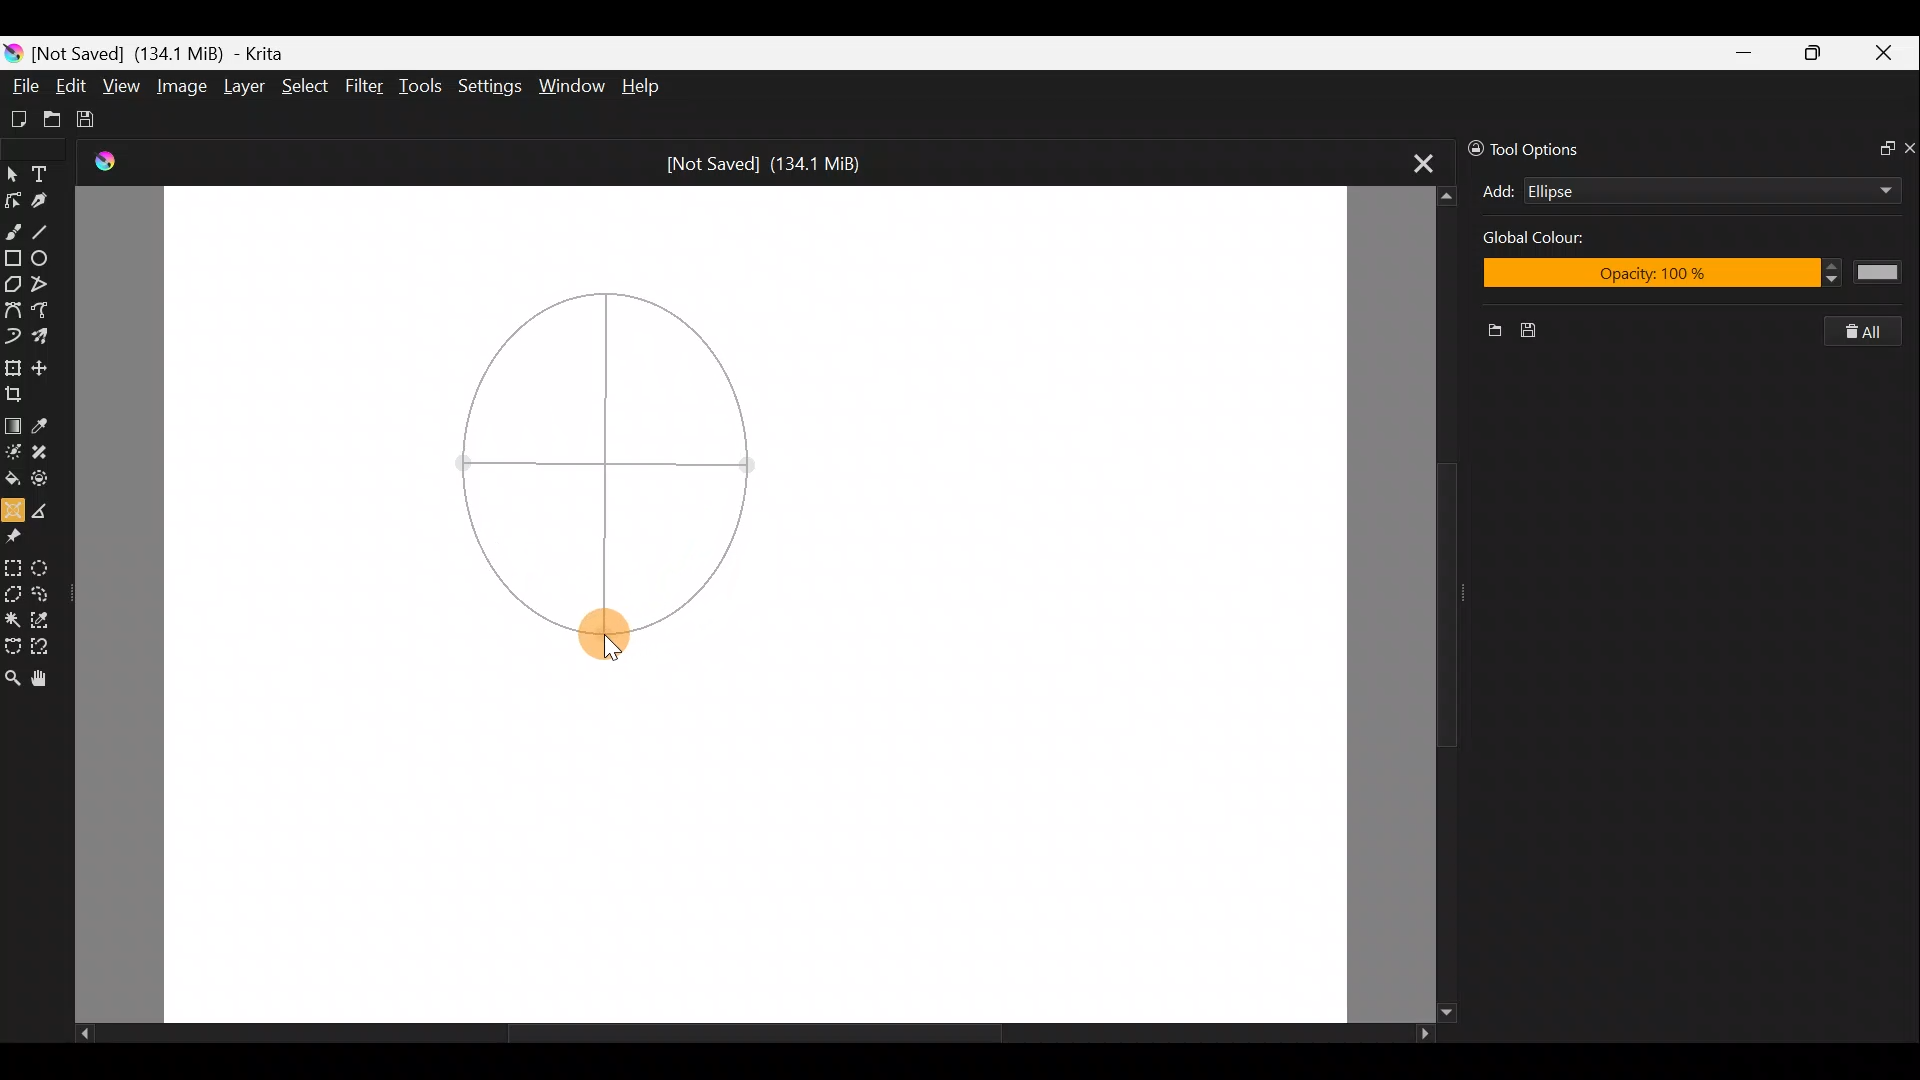 The width and height of the screenshot is (1920, 1080). Describe the element at coordinates (1542, 147) in the screenshot. I see `Tool options` at that location.